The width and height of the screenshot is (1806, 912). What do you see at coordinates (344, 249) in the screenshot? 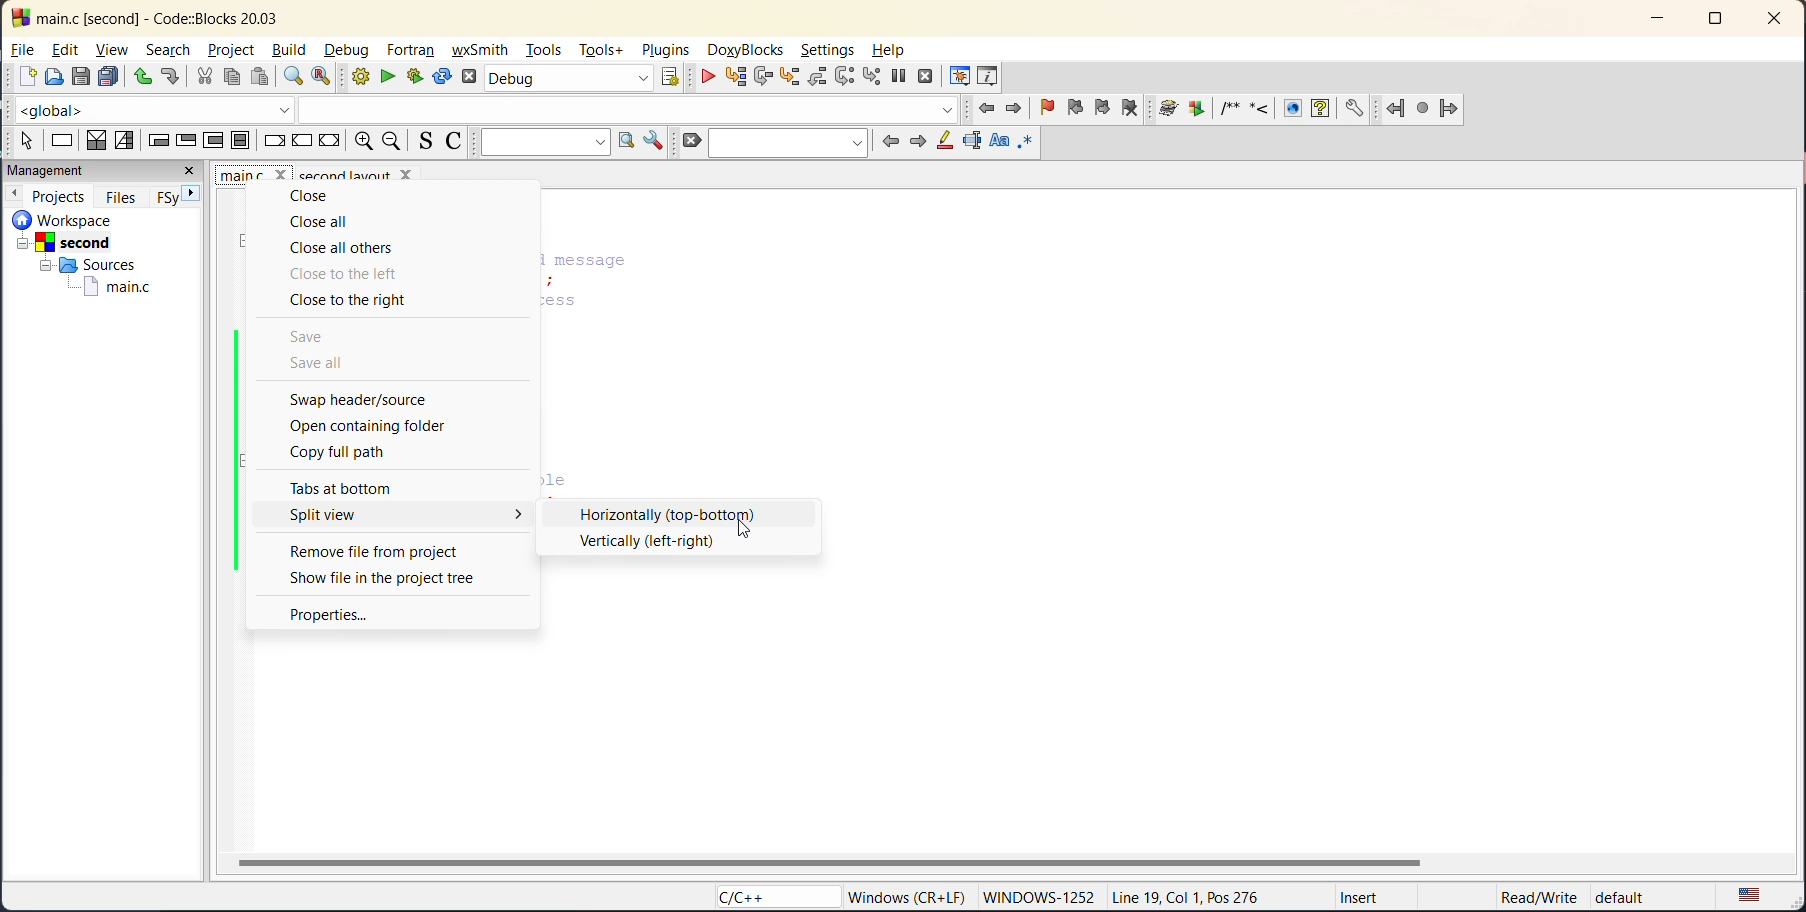
I see `close all others` at bounding box center [344, 249].